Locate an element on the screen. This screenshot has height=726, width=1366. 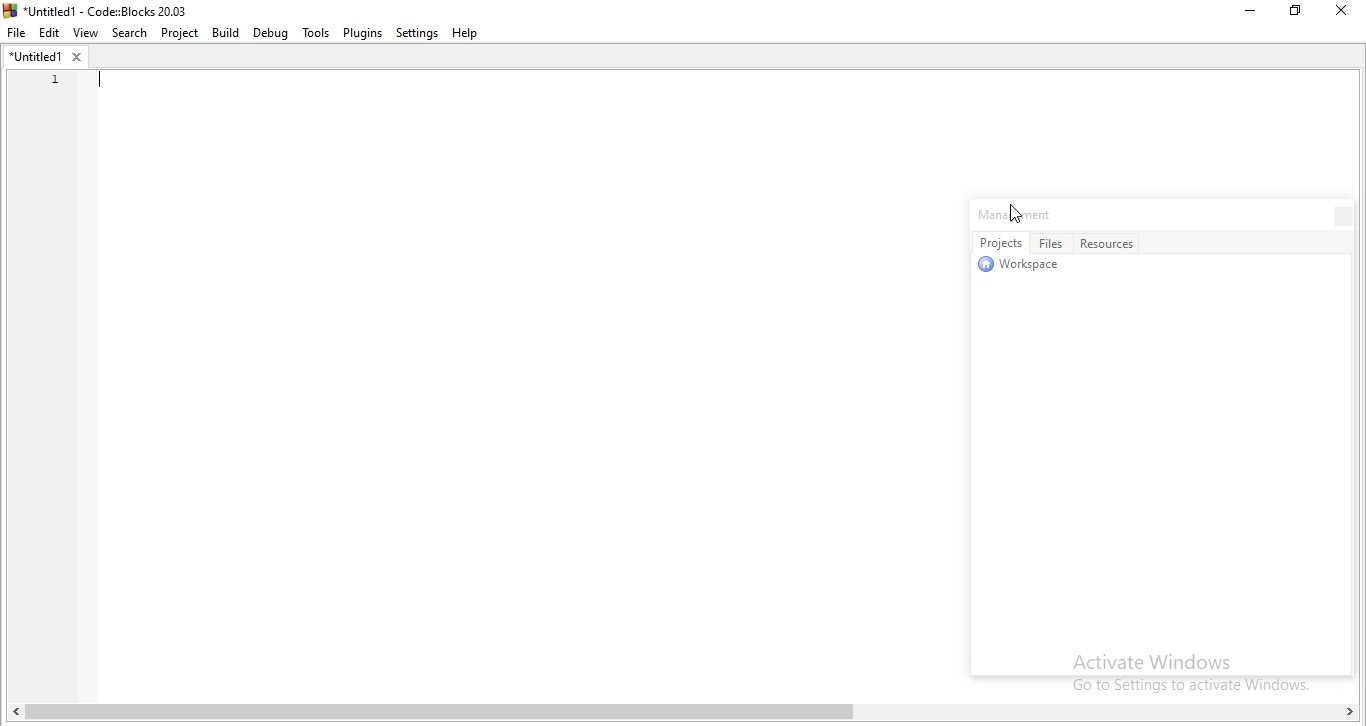
Settings  is located at coordinates (418, 33).